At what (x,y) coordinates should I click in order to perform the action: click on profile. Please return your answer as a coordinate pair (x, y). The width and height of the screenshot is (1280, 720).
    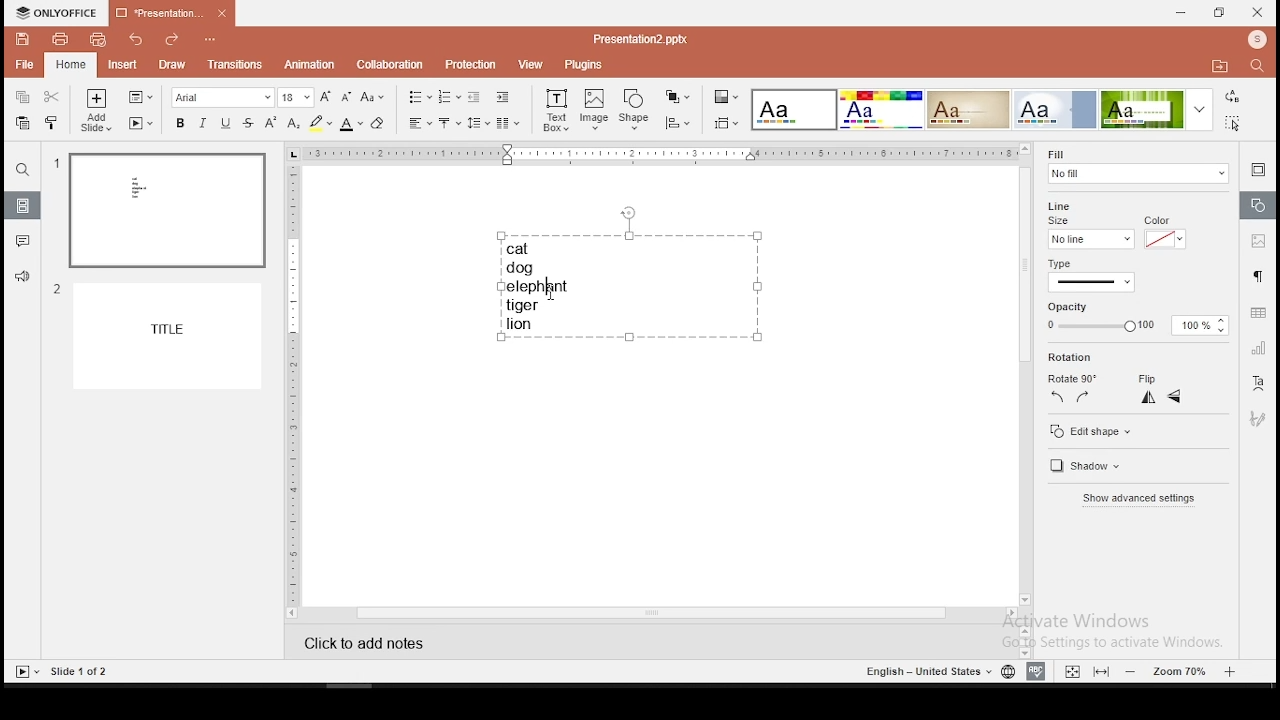
    Looking at the image, I should click on (1254, 39).